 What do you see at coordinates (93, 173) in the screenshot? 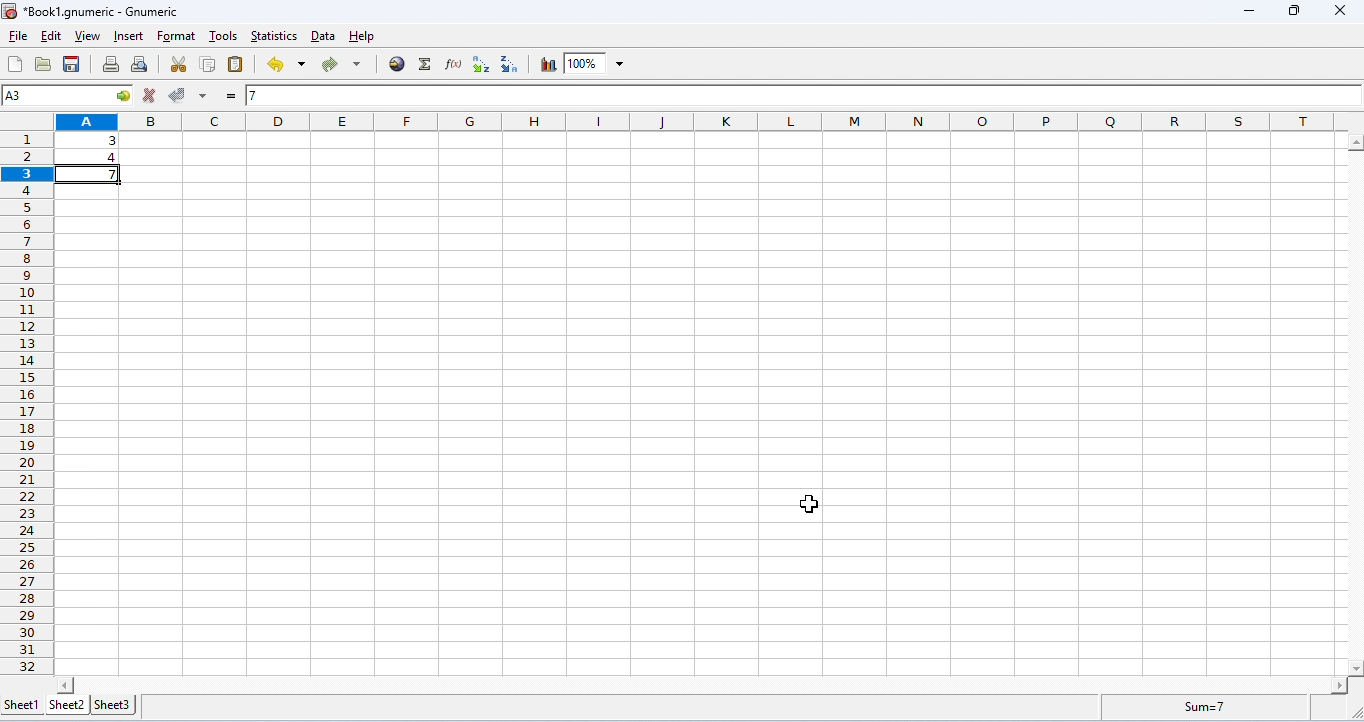
I see `cell copied` at bounding box center [93, 173].